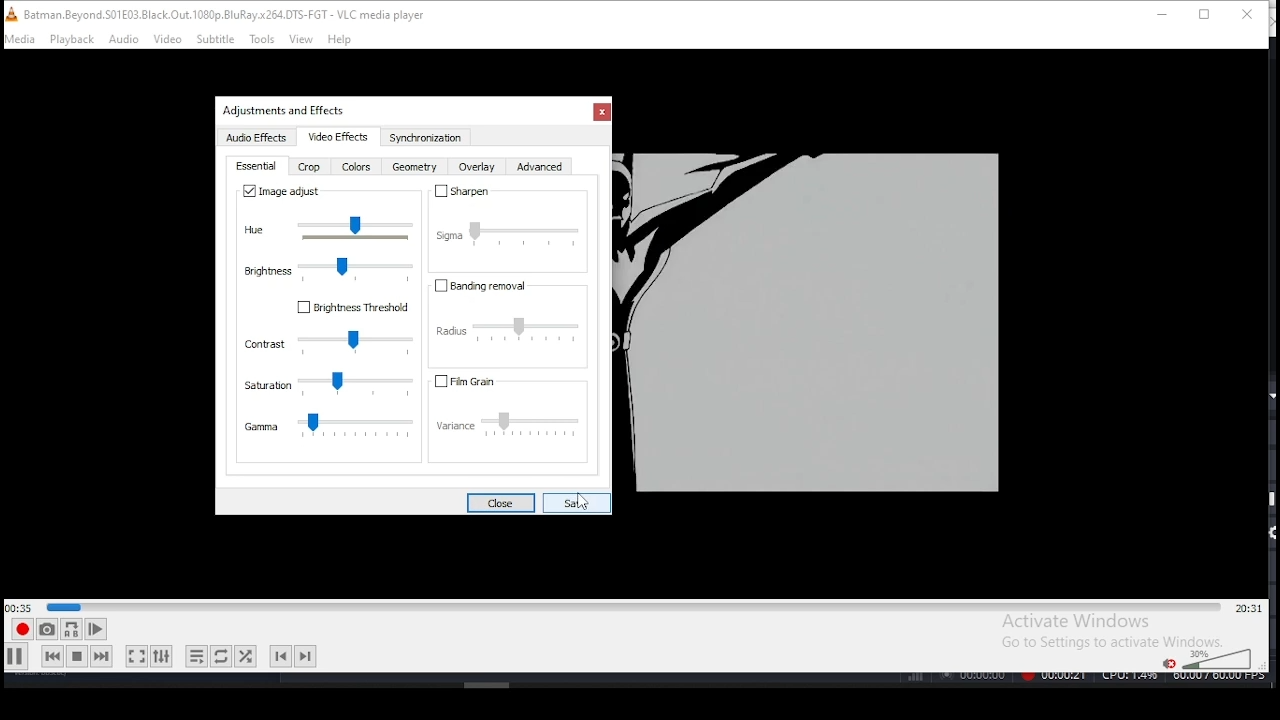 The width and height of the screenshot is (1280, 720). I want to click on elapsed time, so click(20, 607).